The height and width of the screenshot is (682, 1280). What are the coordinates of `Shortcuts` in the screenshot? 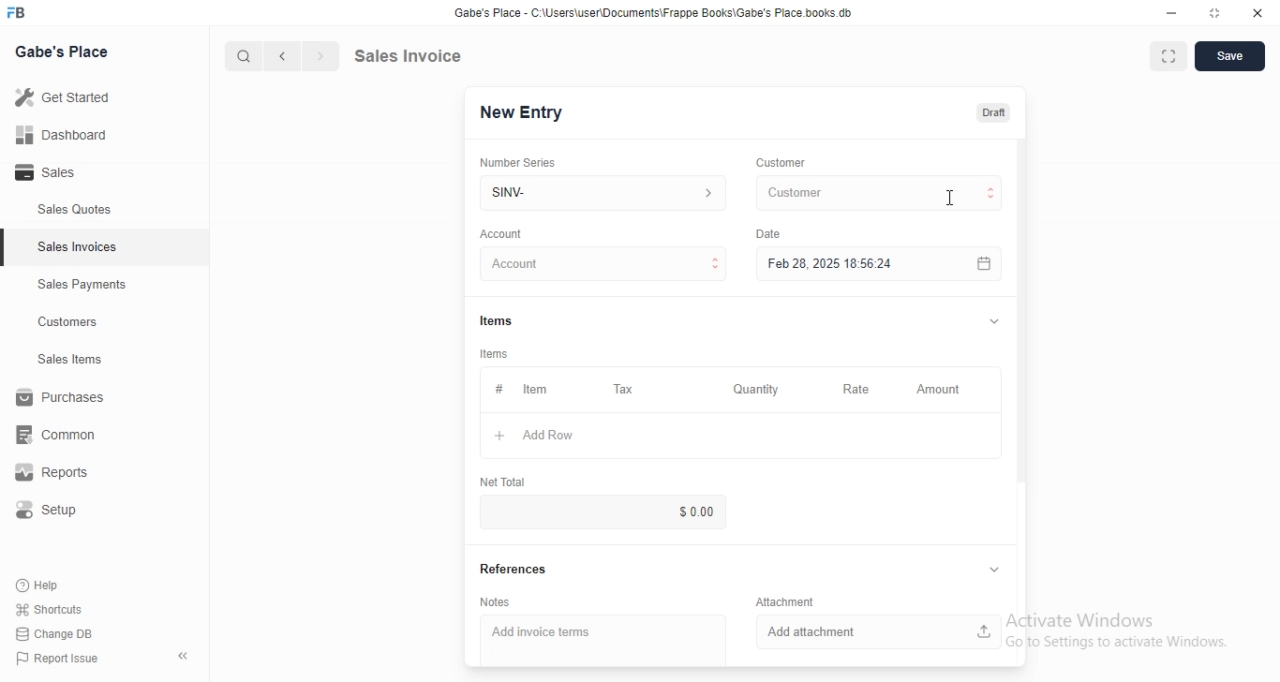 It's located at (61, 608).